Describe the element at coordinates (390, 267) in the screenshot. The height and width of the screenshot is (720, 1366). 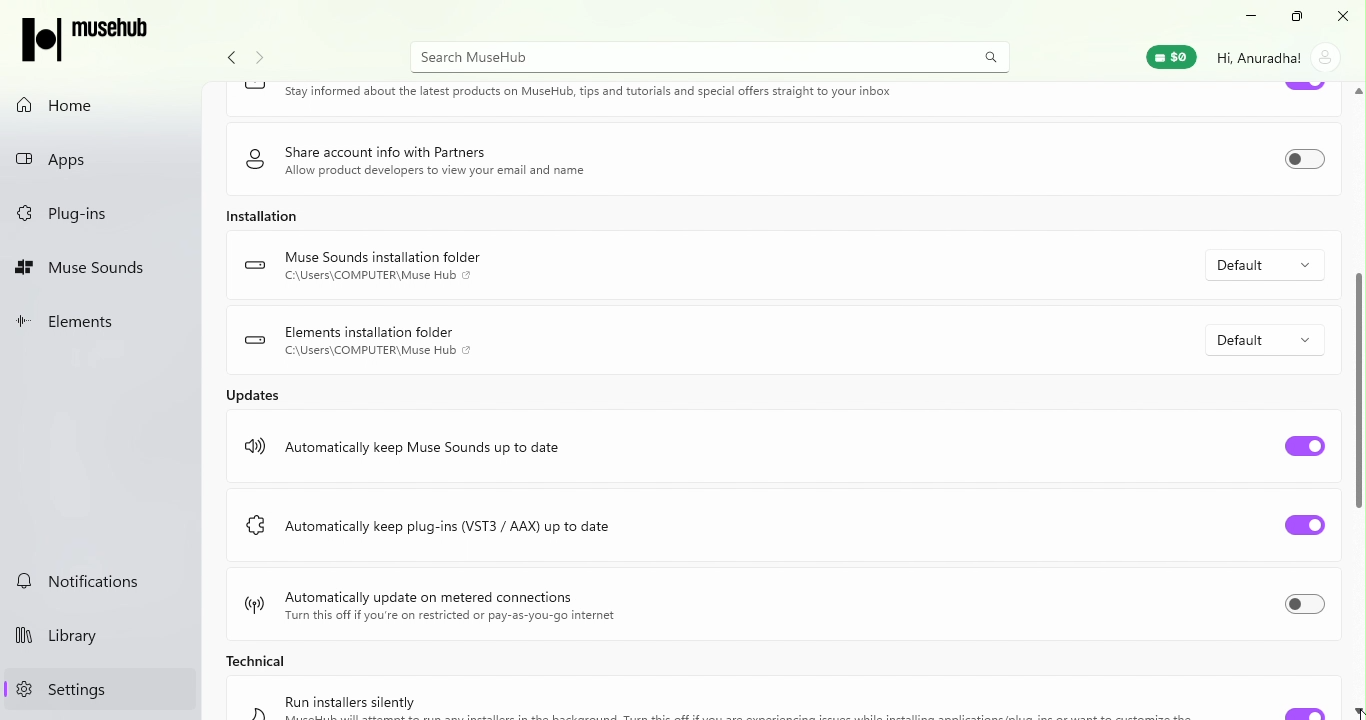
I see `Muse Sounds installation folder C:\Users\COMPUTER\Muse Hub` at that location.